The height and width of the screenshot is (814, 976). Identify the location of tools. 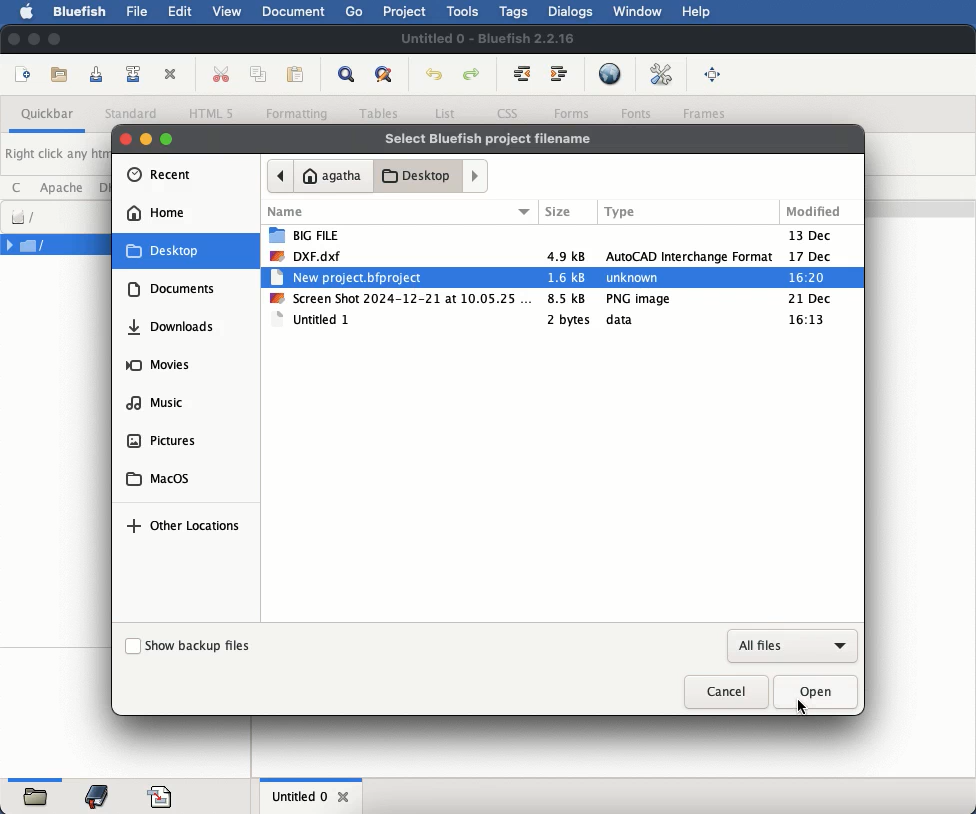
(465, 11).